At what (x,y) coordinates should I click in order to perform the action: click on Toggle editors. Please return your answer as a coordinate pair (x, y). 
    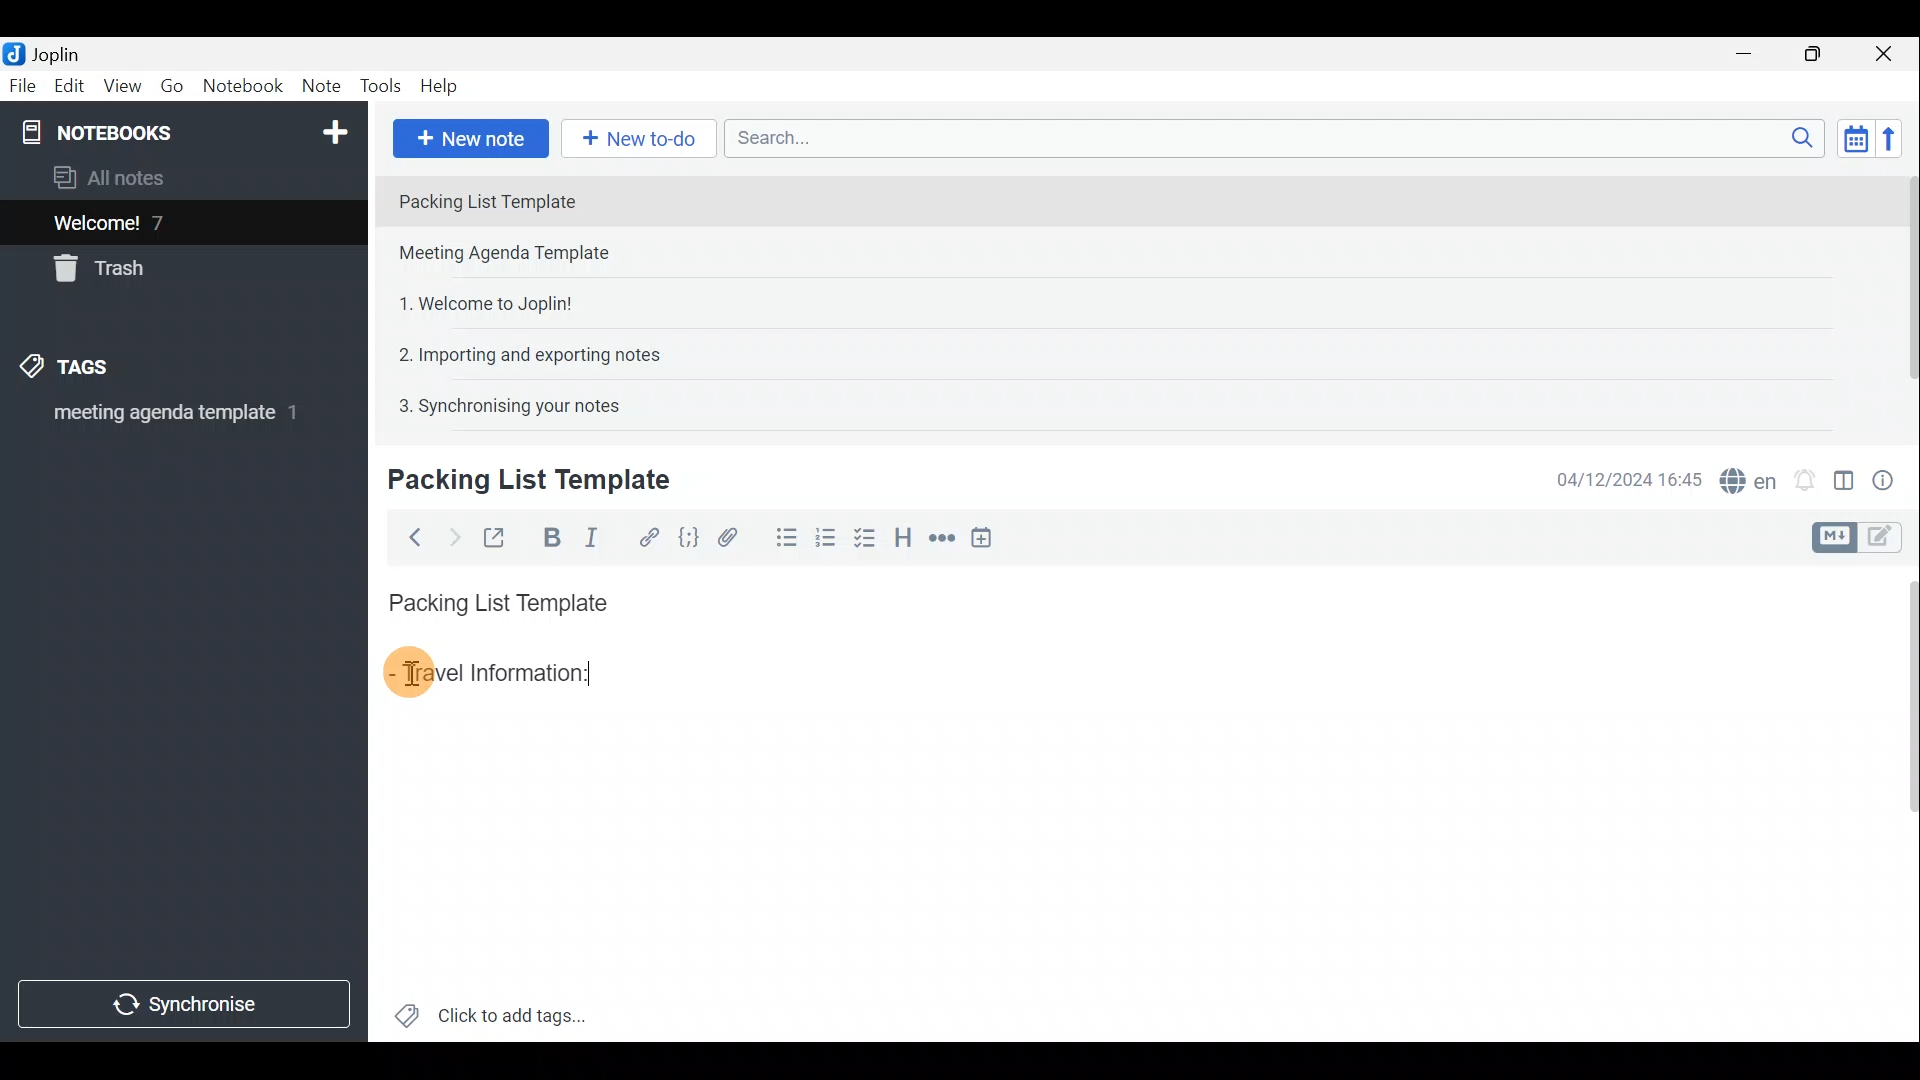
    Looking at the image, I should click on (1890, 539).